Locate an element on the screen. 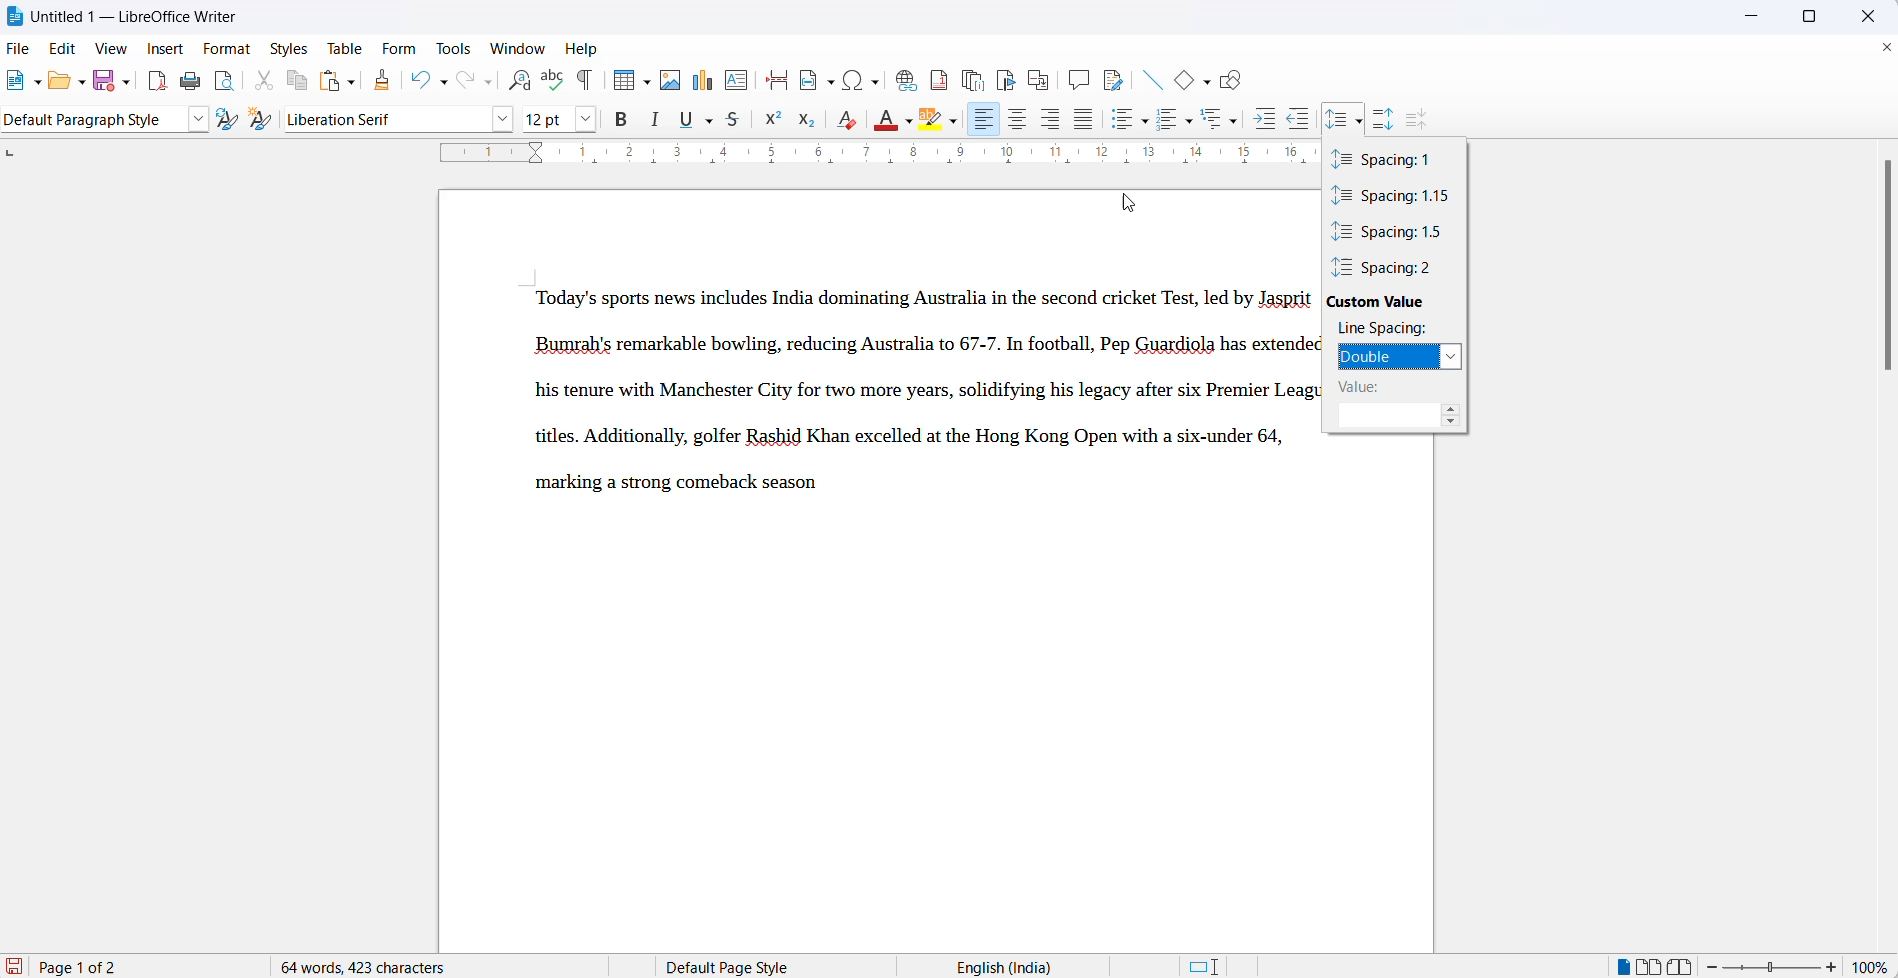 The height and width of the screenshot is (978, 1898). set spacing options dropdown button is located at coordinates (1360, 123).